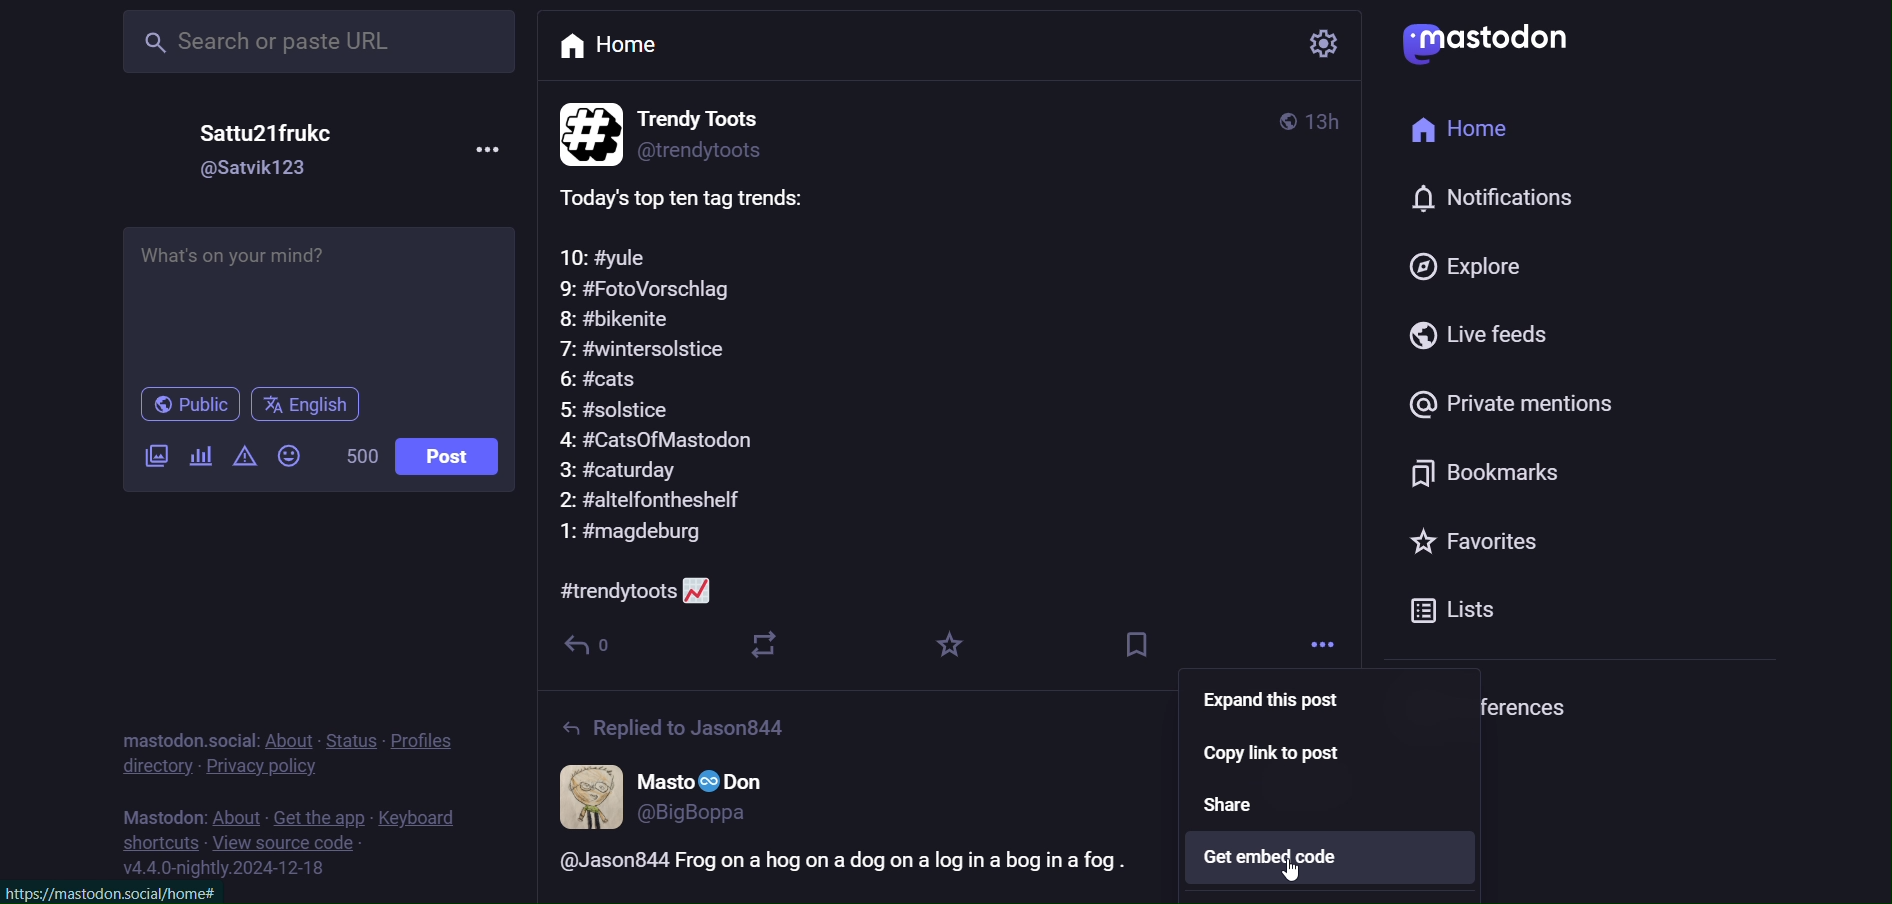 Image resolution: width=1892 pixels, height=904 pixels. I want to click on text, so click(181, 730).